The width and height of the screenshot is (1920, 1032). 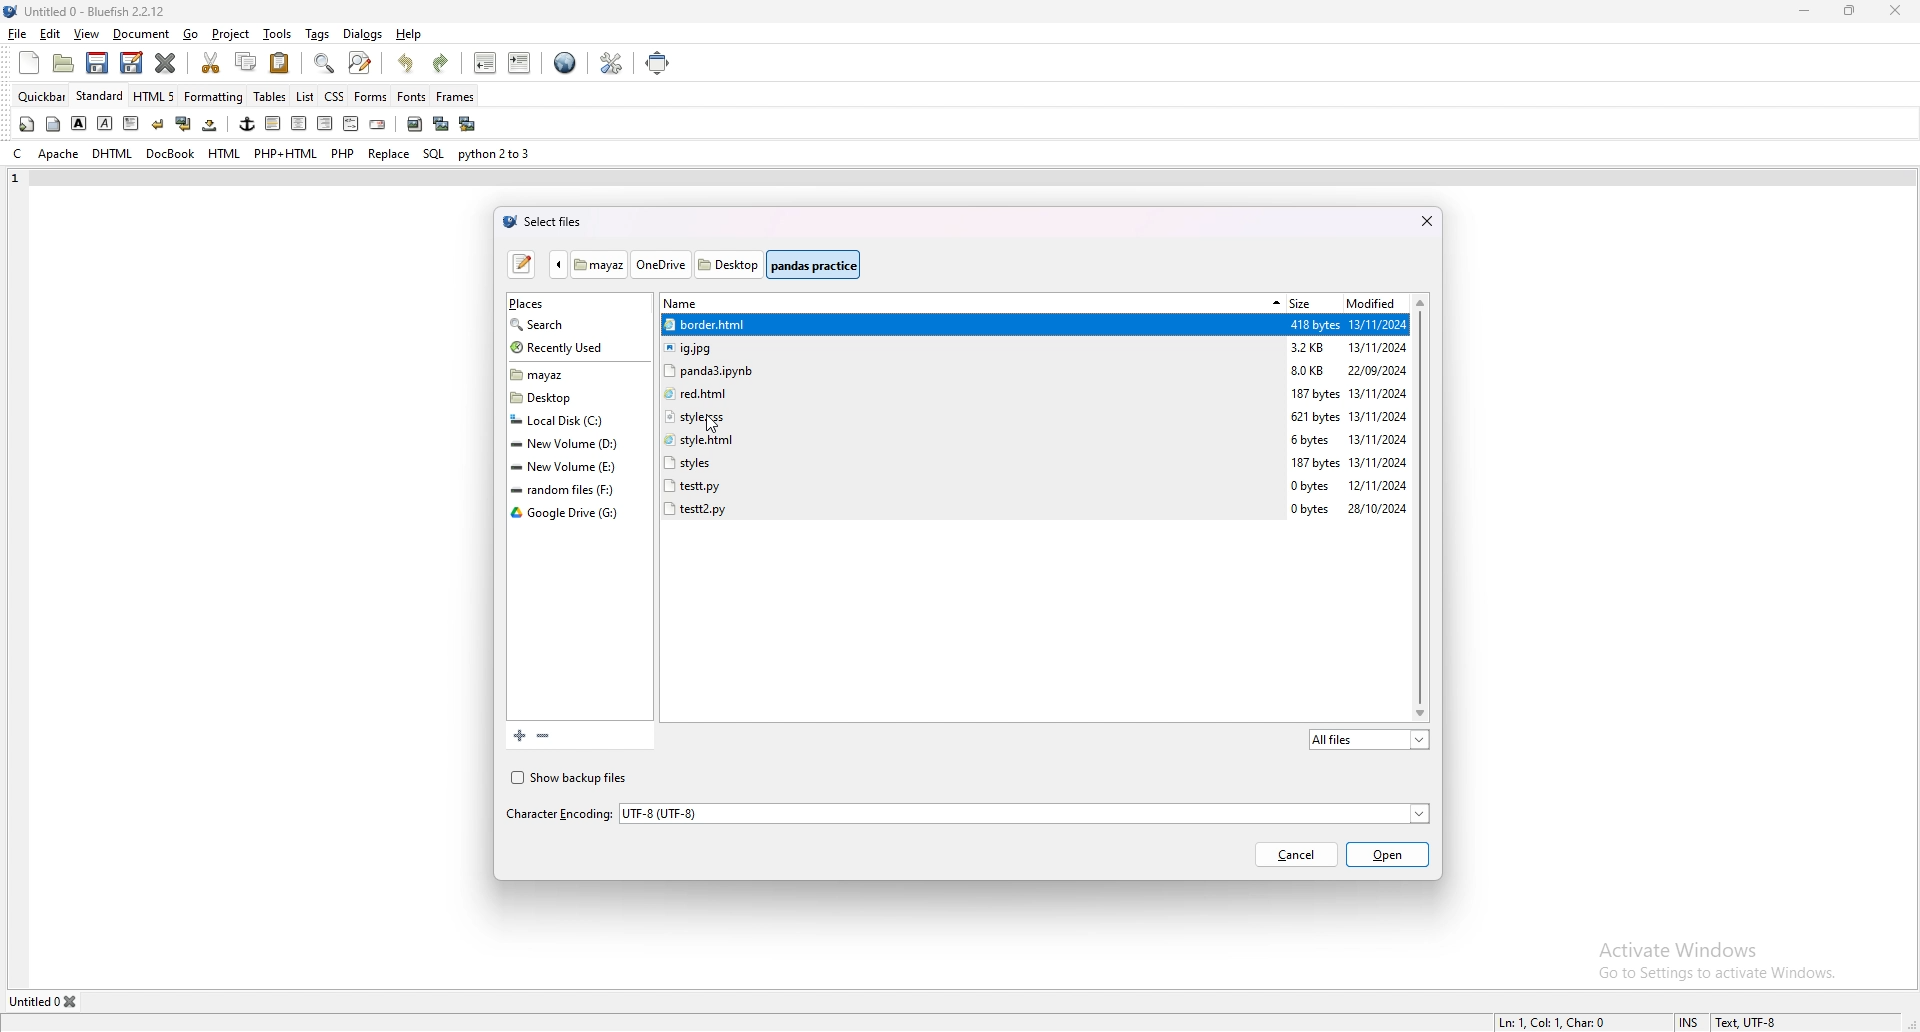 I want to click on replace, so click(x=390, y=154).